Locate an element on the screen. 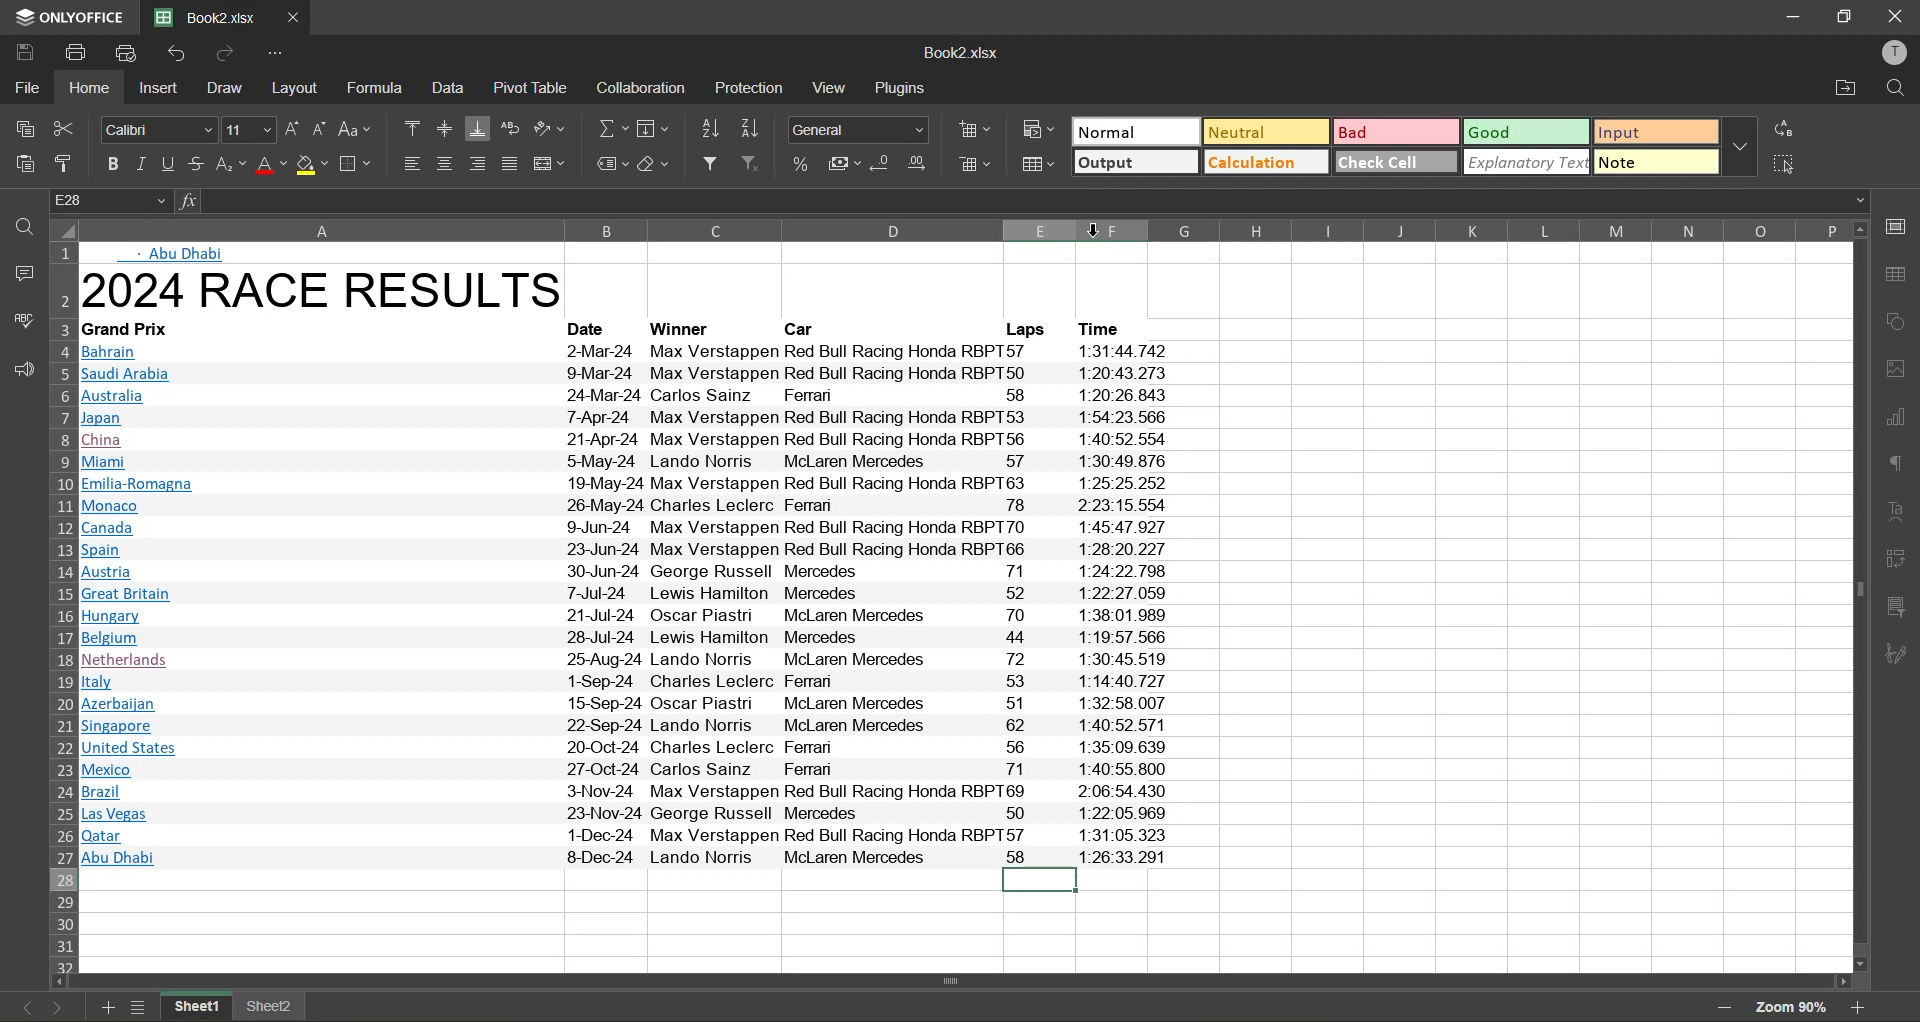 This screenshot has width=1920, height=1022. J Emilia-Romagna 19-May-24 Max Verstappen Red Bull Racing Honda RBPT63 1:25:25.252 is located at coordinates (628, 484).